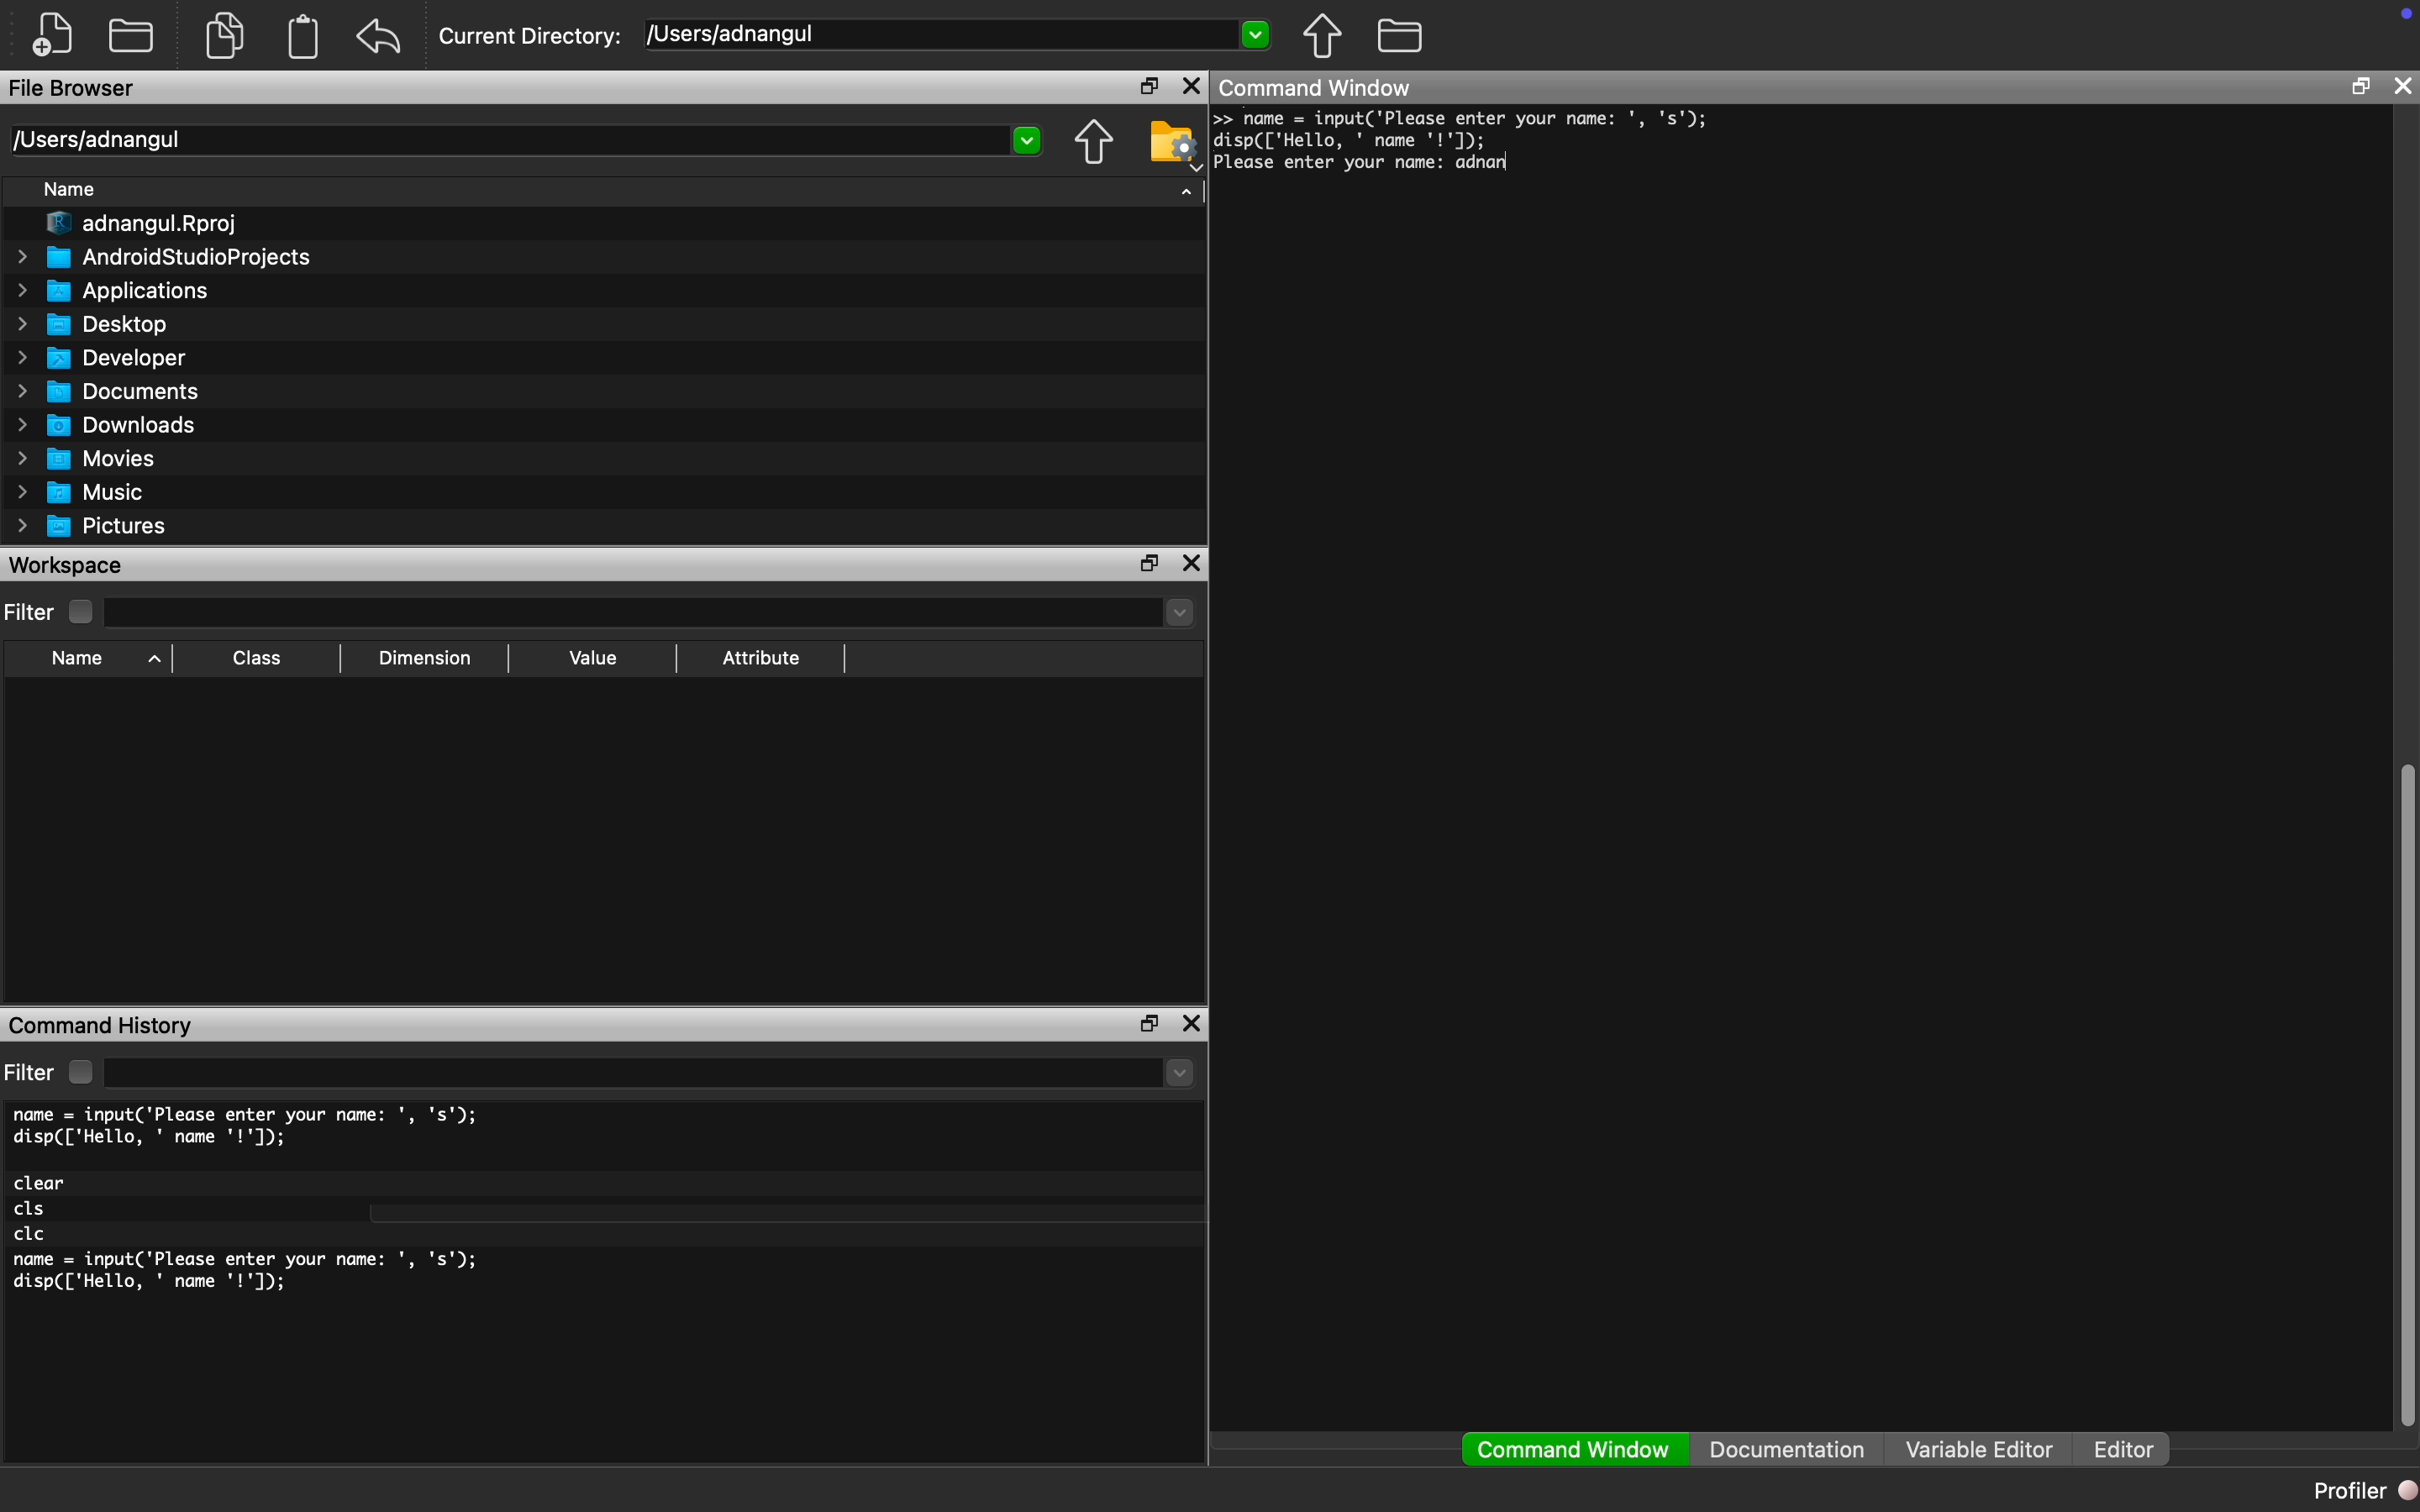 The height and width of the screenshot is (1512, 2420). What do you see at coordinates (1149, 562) in the screenshot?
I see `maximize` at bounding box center [1149, 562].